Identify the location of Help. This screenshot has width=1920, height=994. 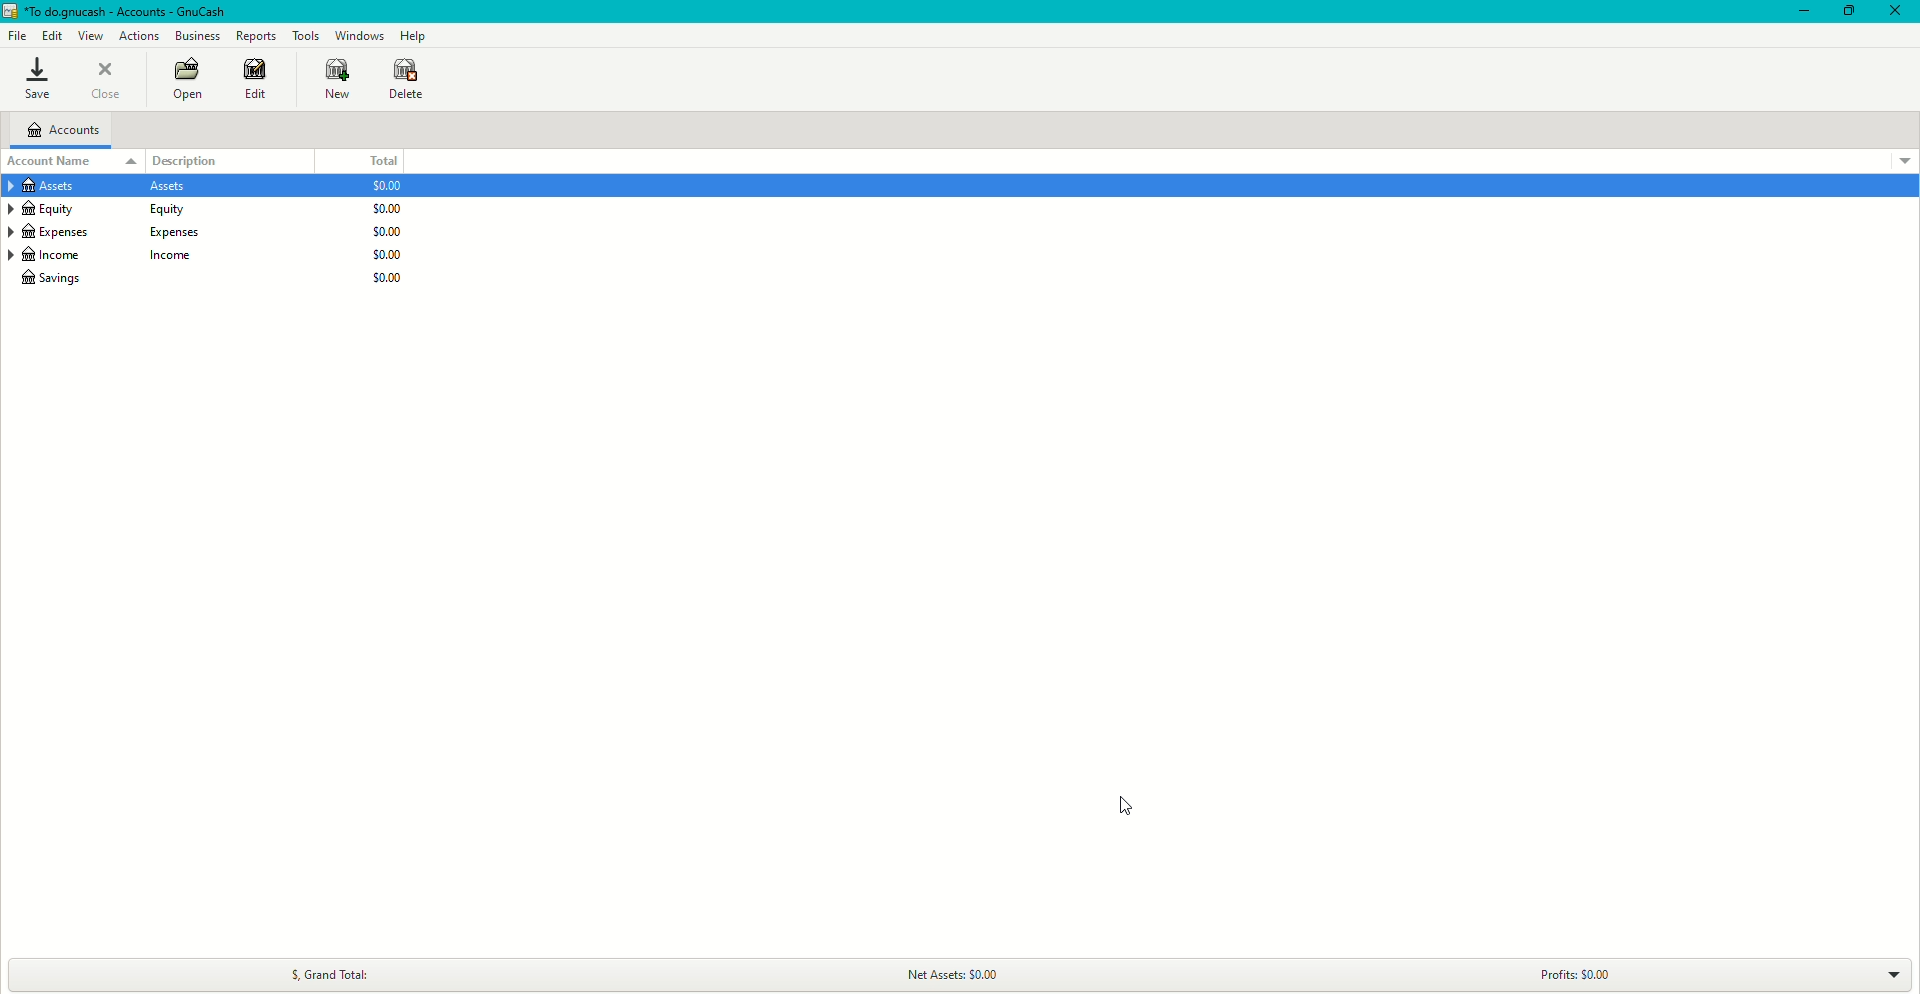
(413, 35).